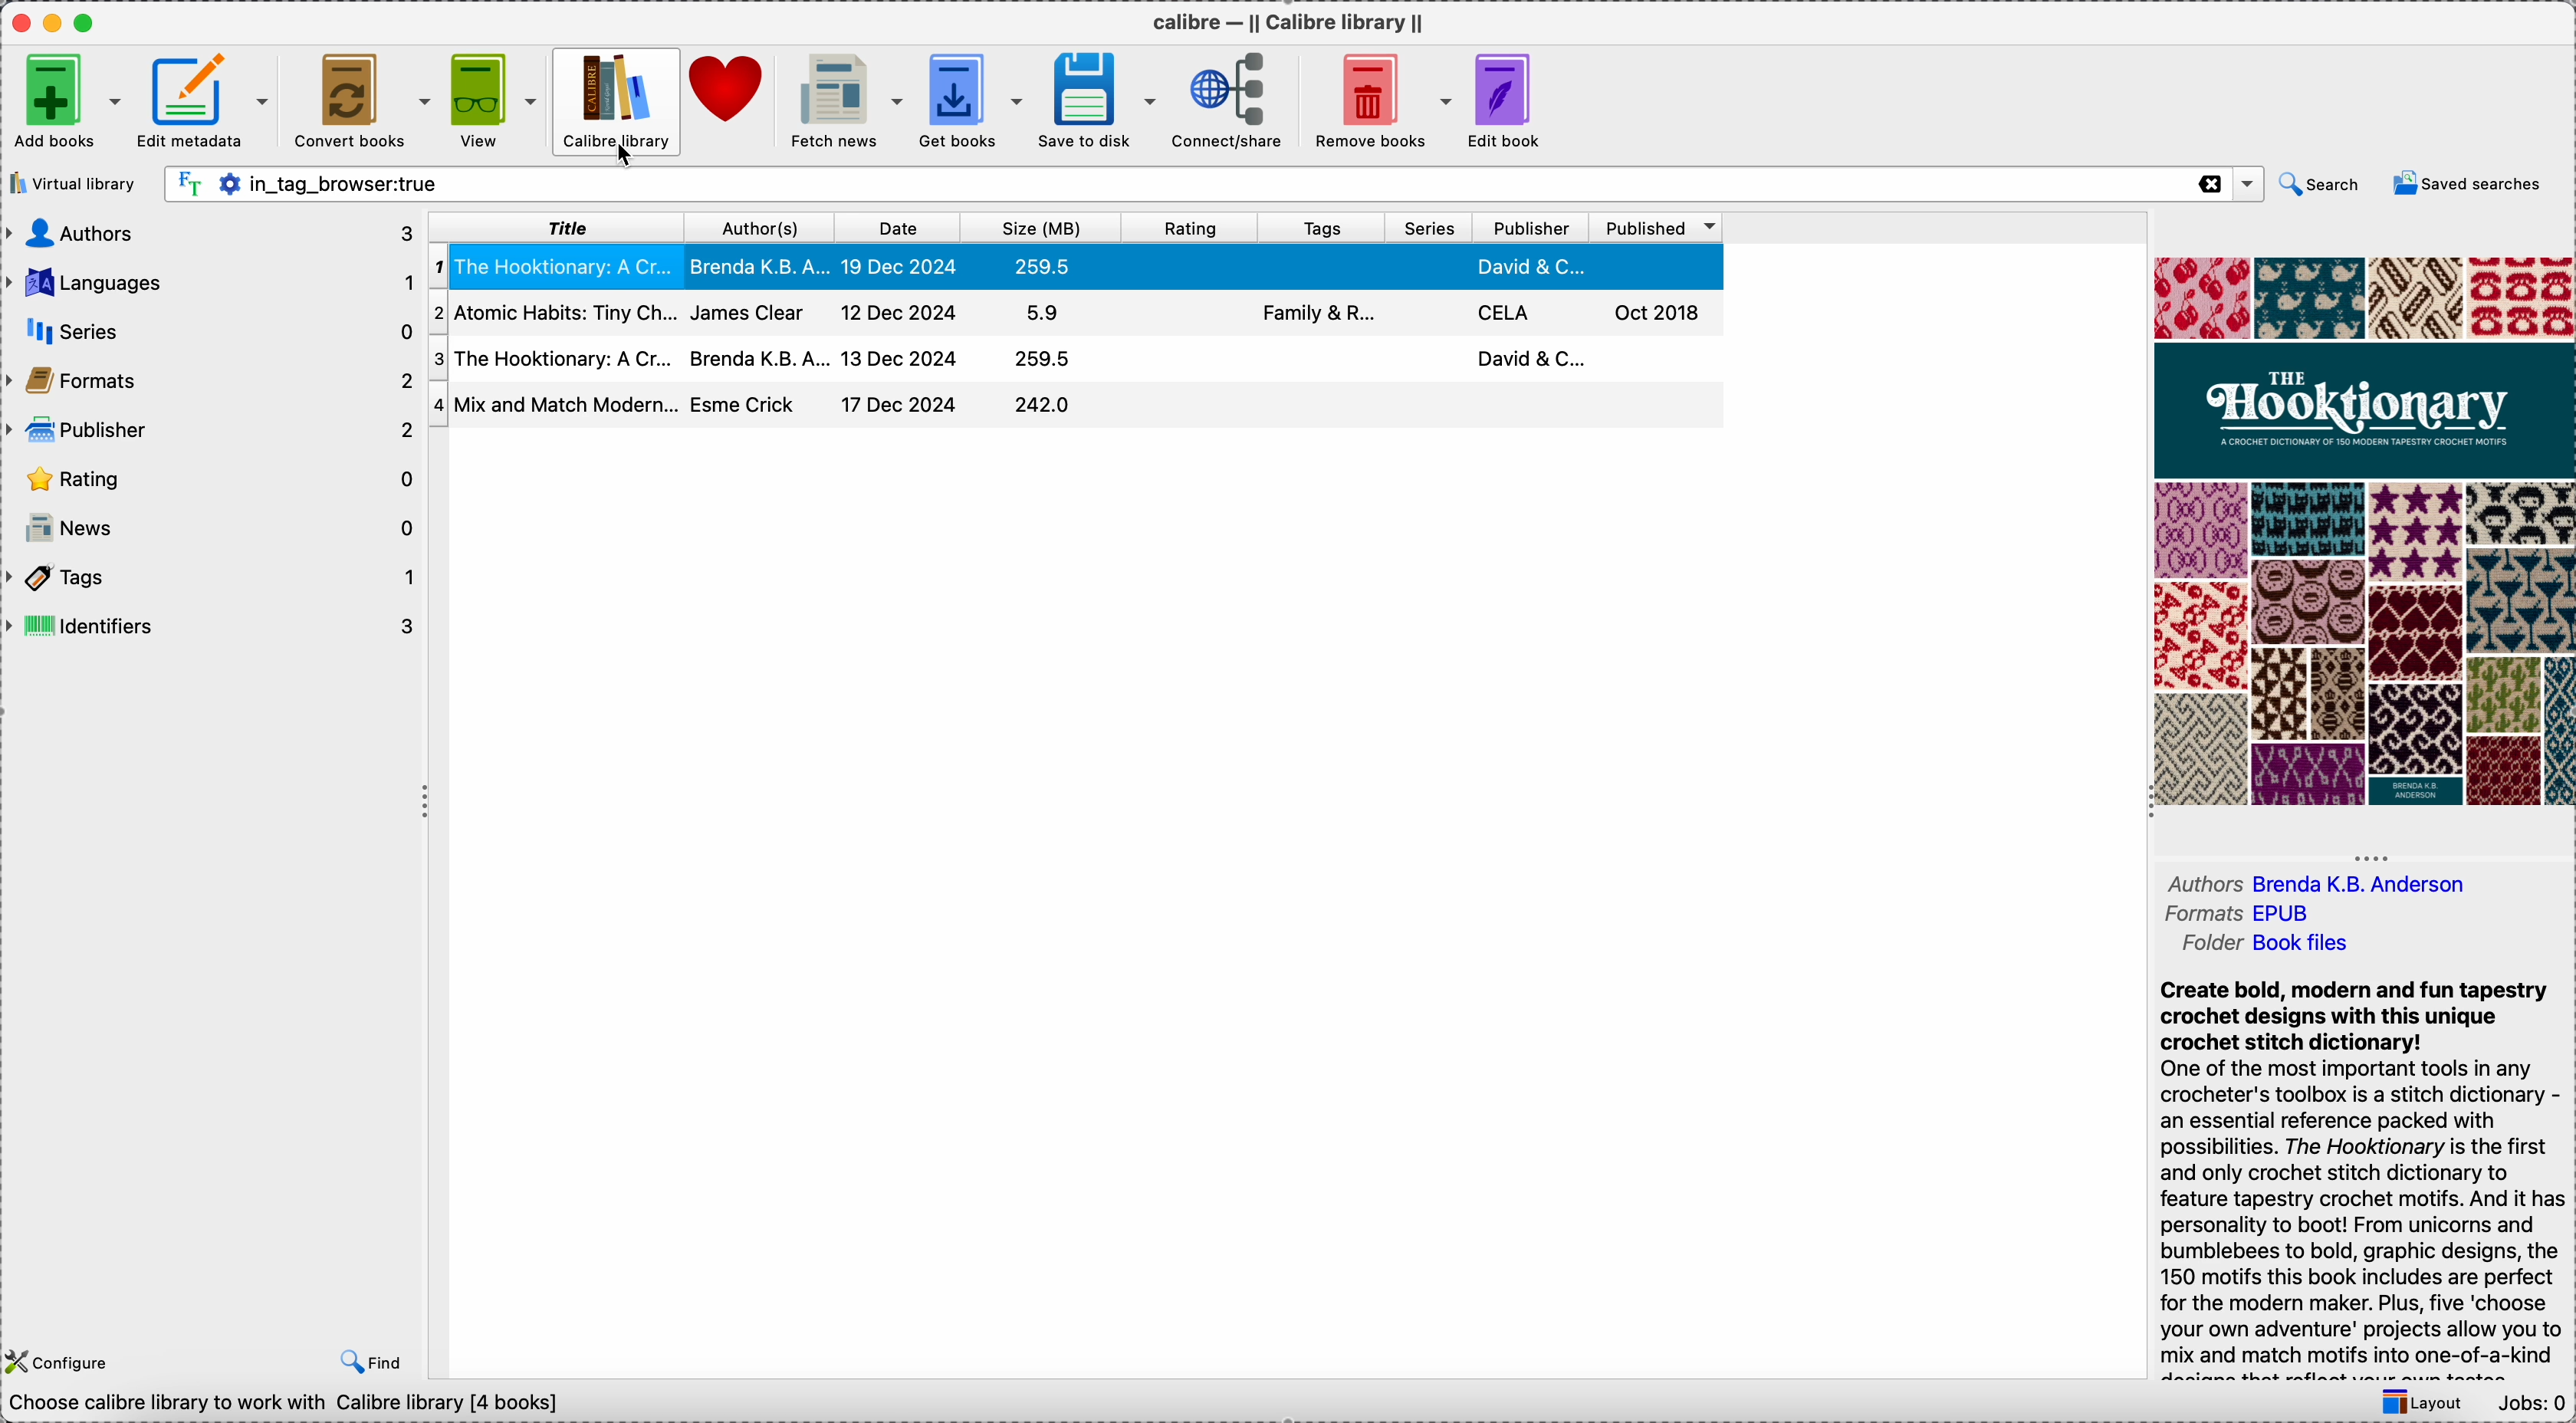  Describe the element at coordinates (362, 100) in the screenshot. I see `convert books` at that location.